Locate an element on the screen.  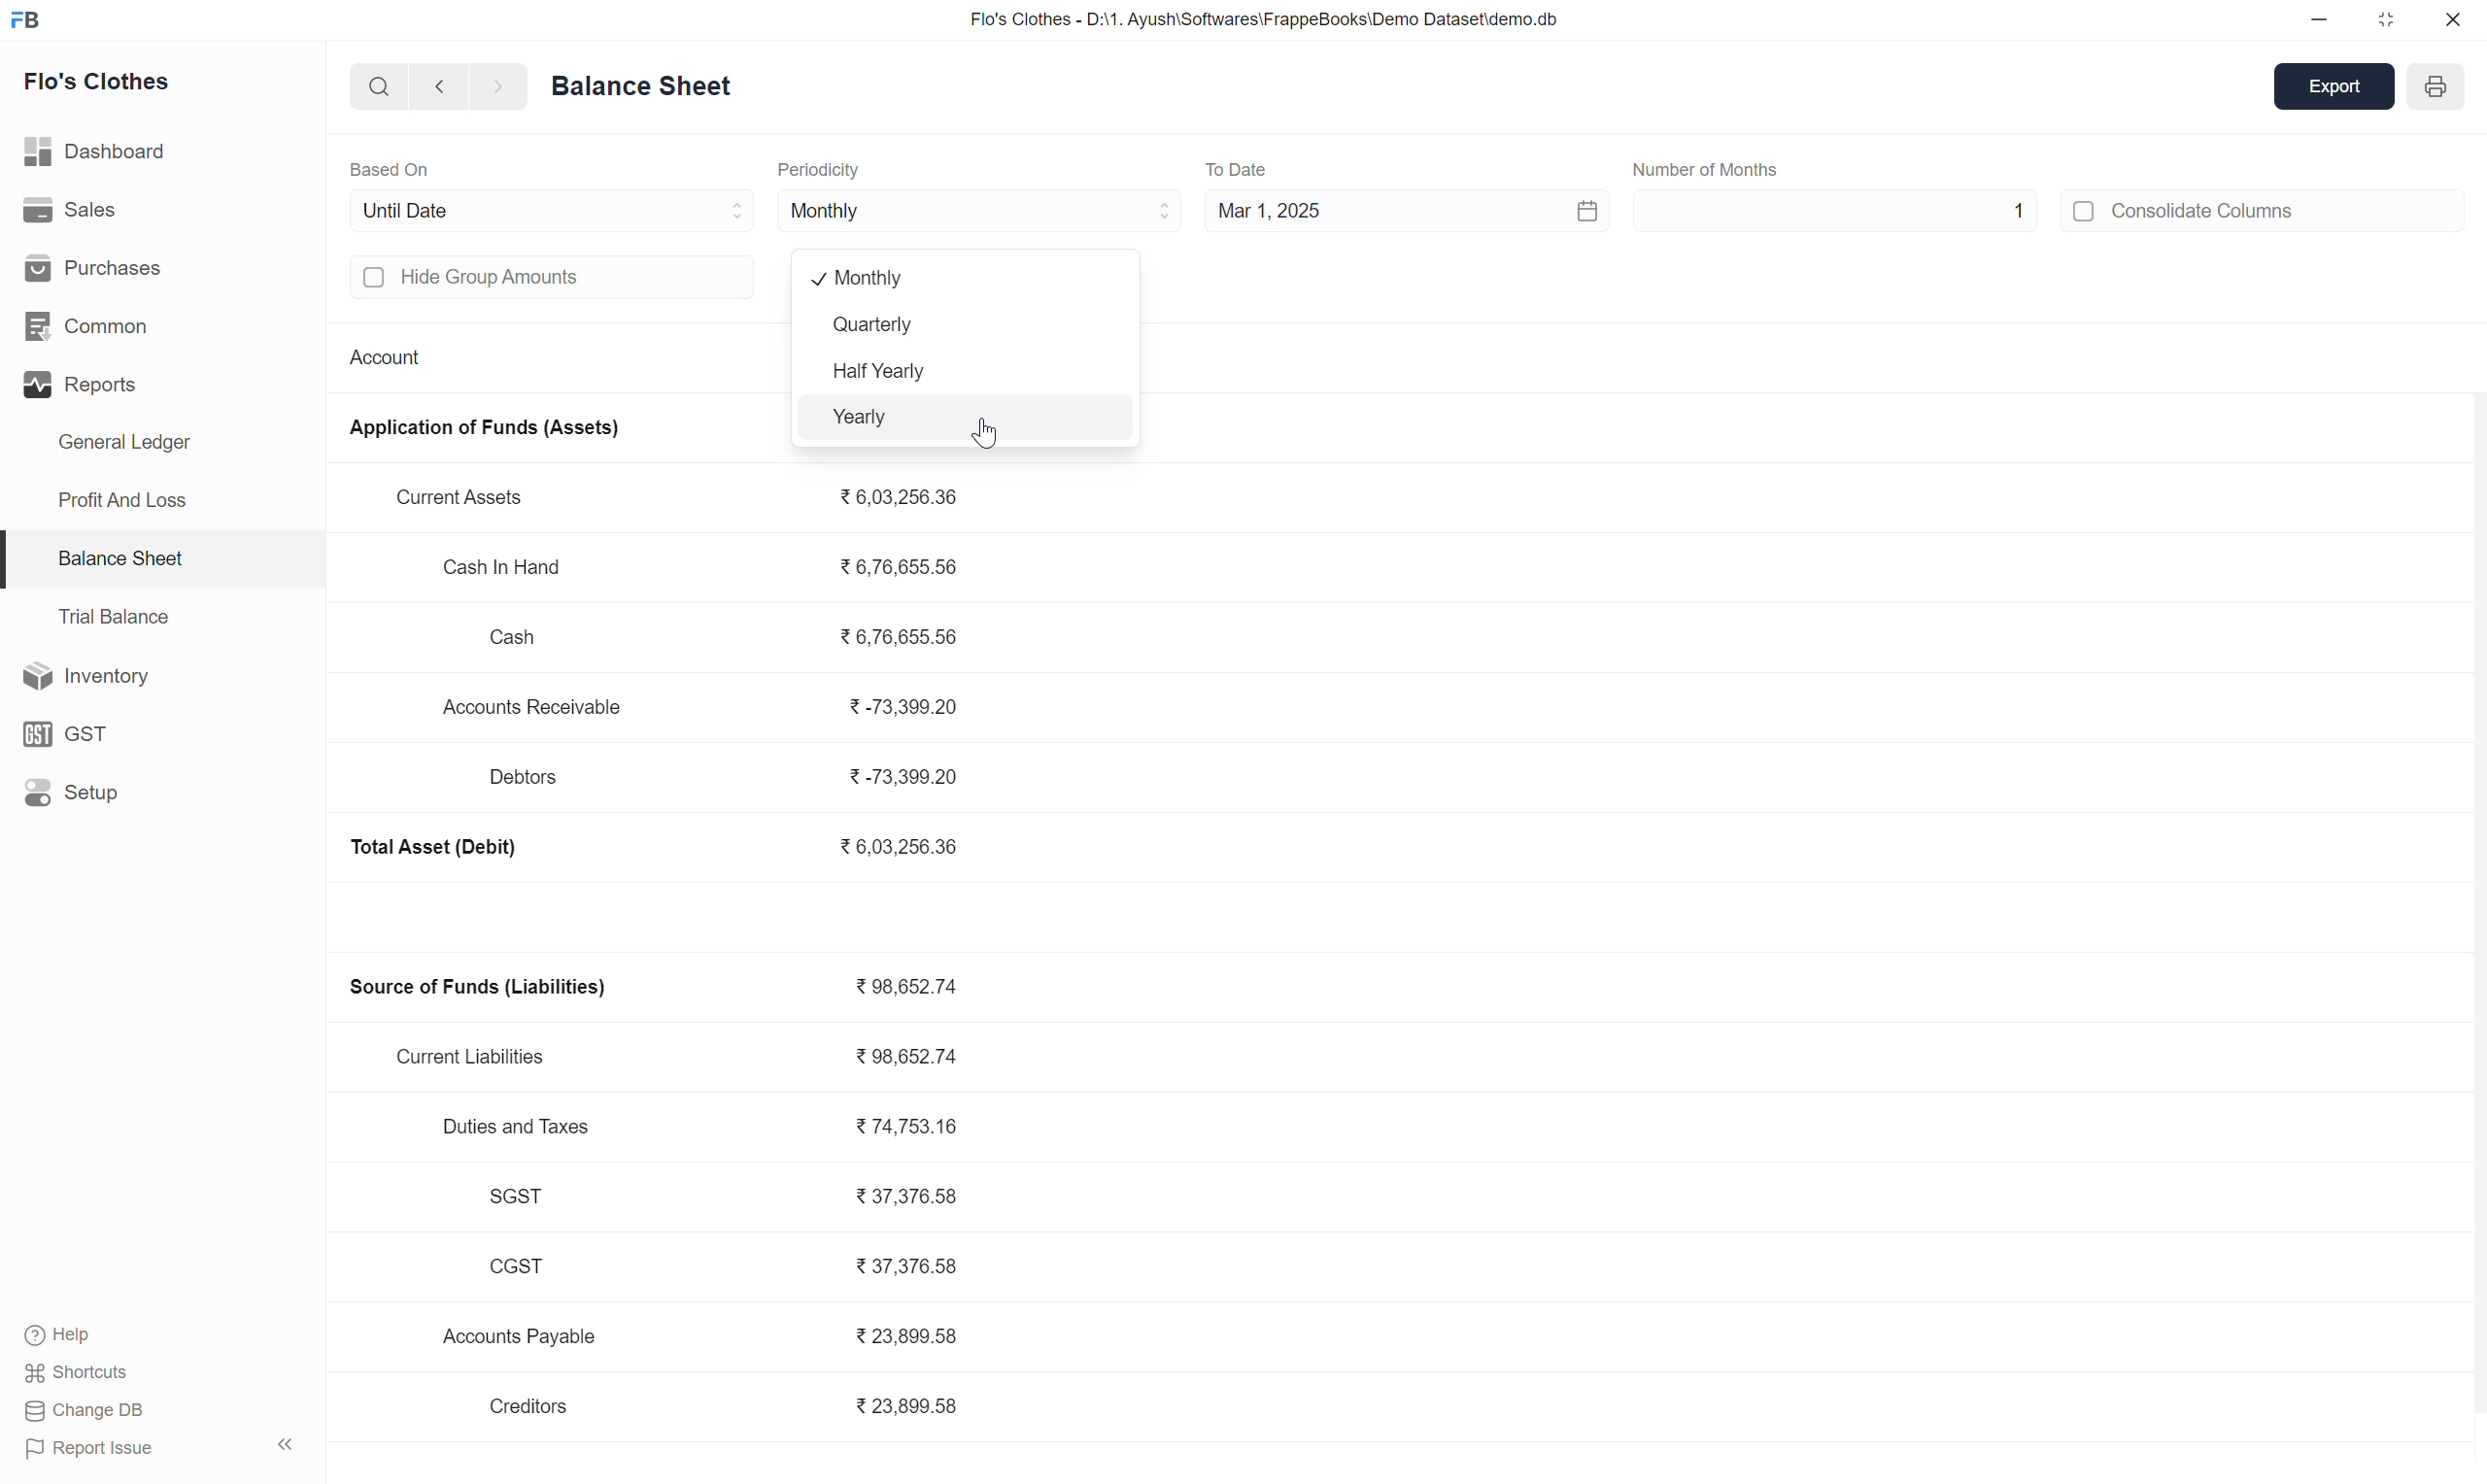
1 is located at coordinates (2022, 212).